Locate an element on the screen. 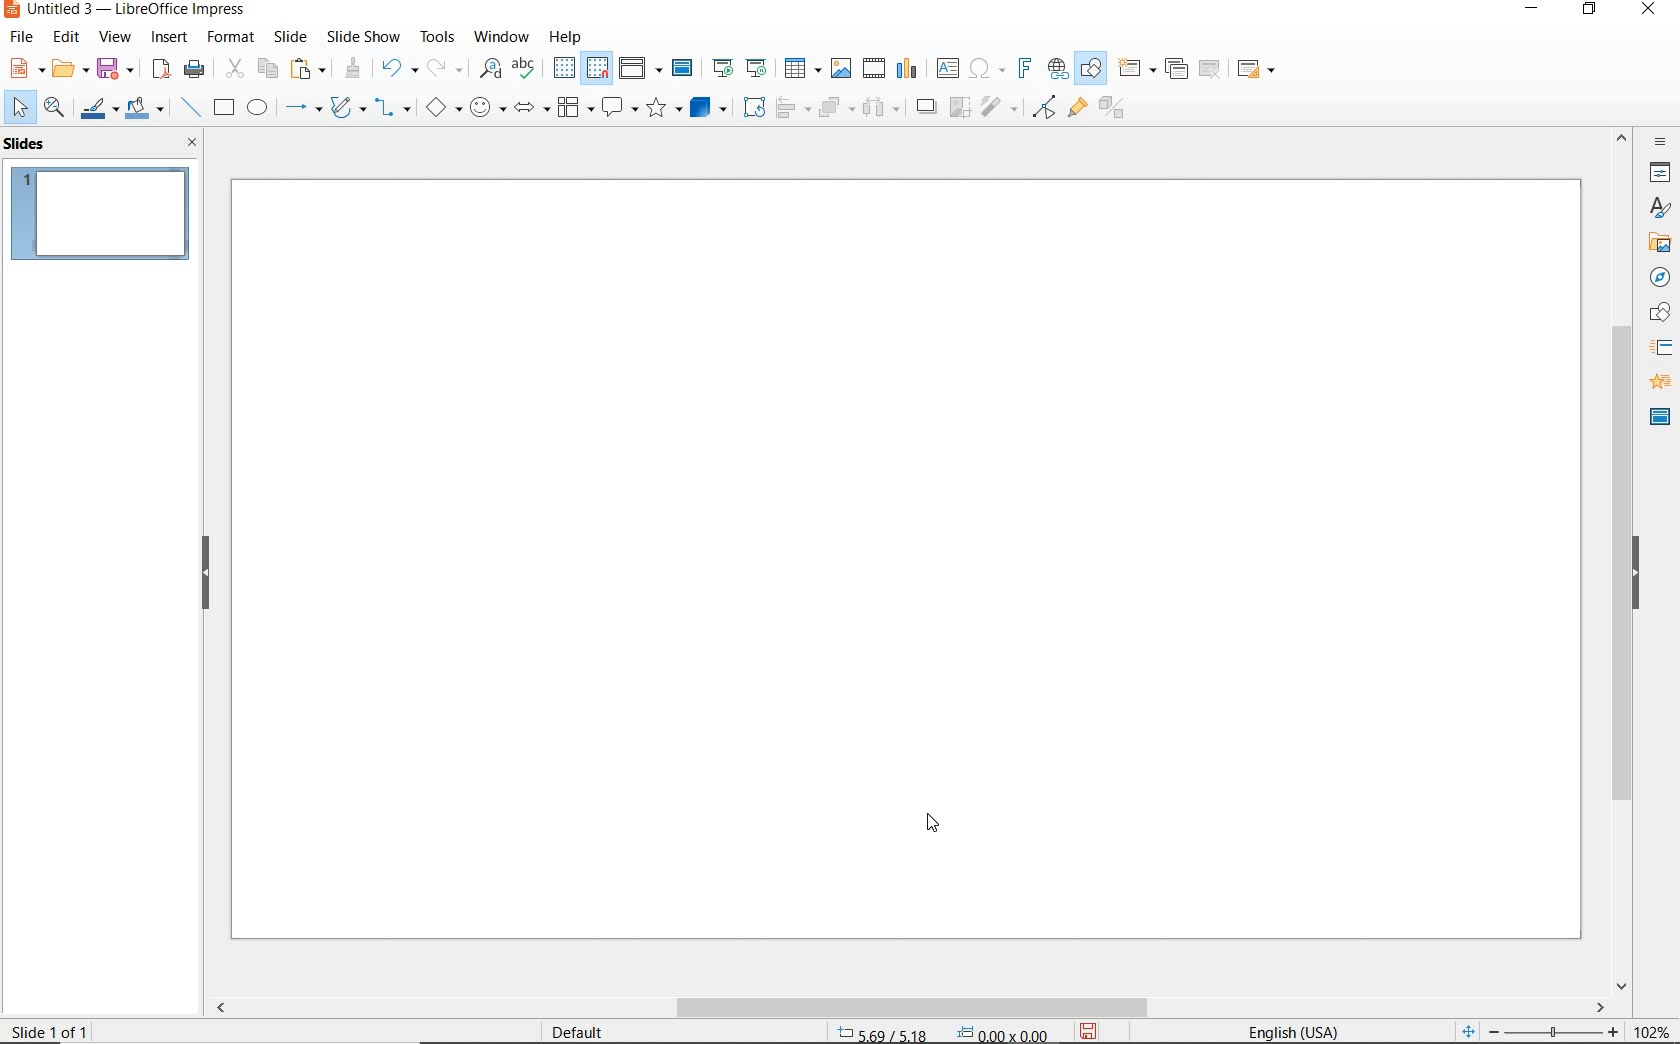 Image resolution: width=1680 pixels, height=1044 pixels. FORMAT is located at coordinates (232, 37).